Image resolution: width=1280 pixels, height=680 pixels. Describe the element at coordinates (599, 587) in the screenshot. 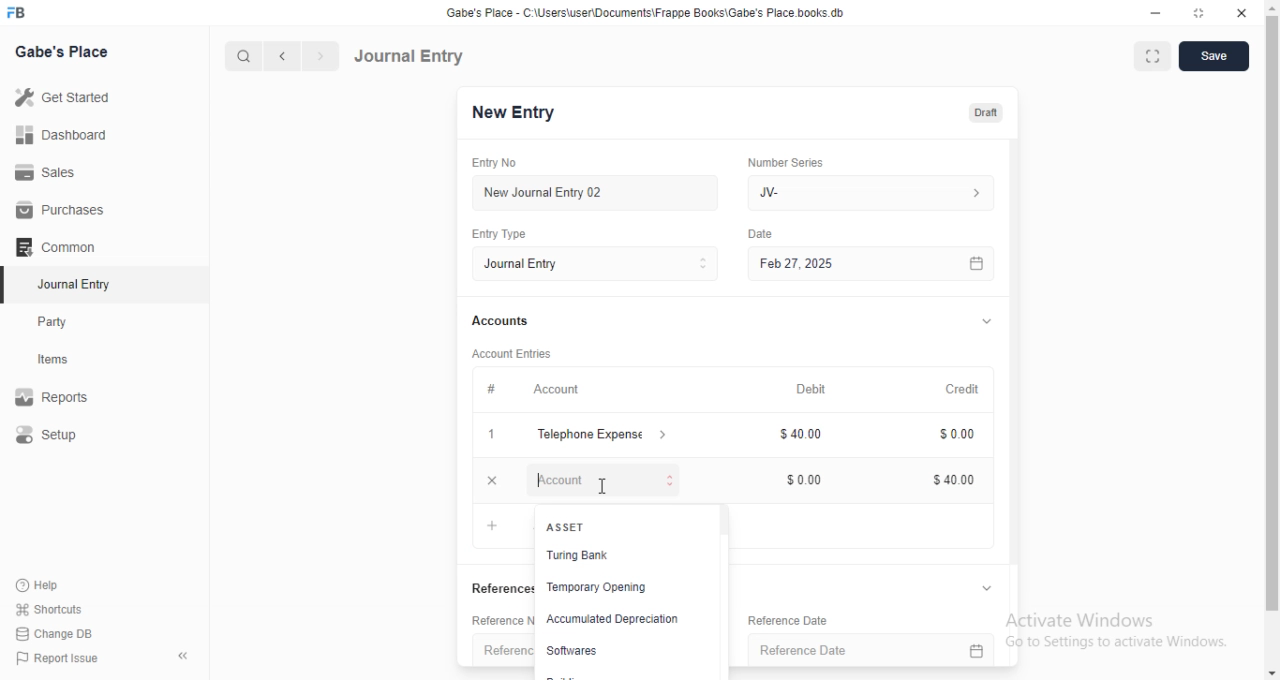

I see `Temporary Opening` at that location.